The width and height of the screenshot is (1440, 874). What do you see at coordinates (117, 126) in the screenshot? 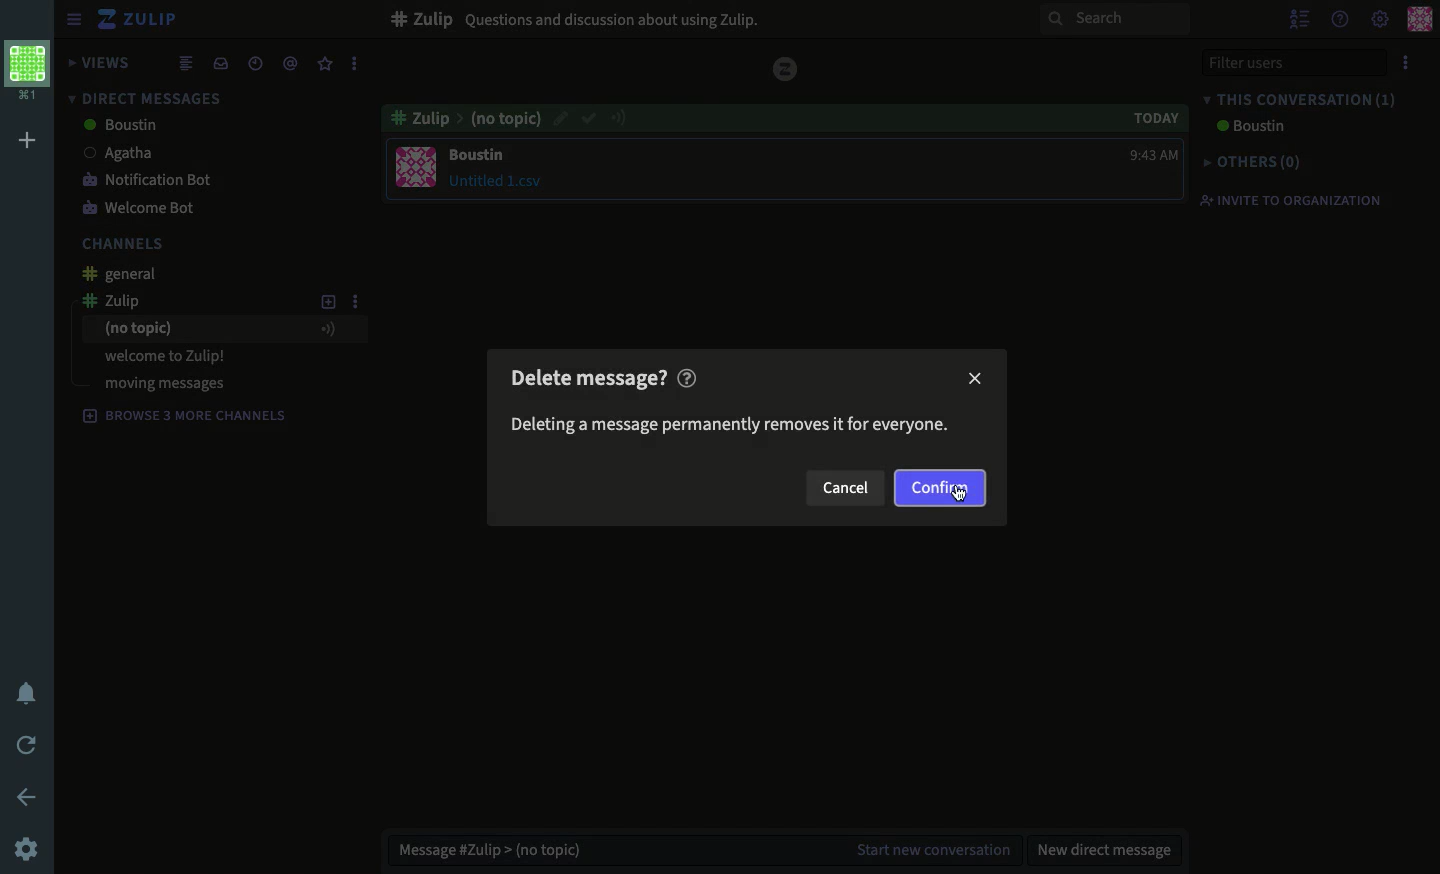
I see `Boustin` at bounding box center [117, 126].